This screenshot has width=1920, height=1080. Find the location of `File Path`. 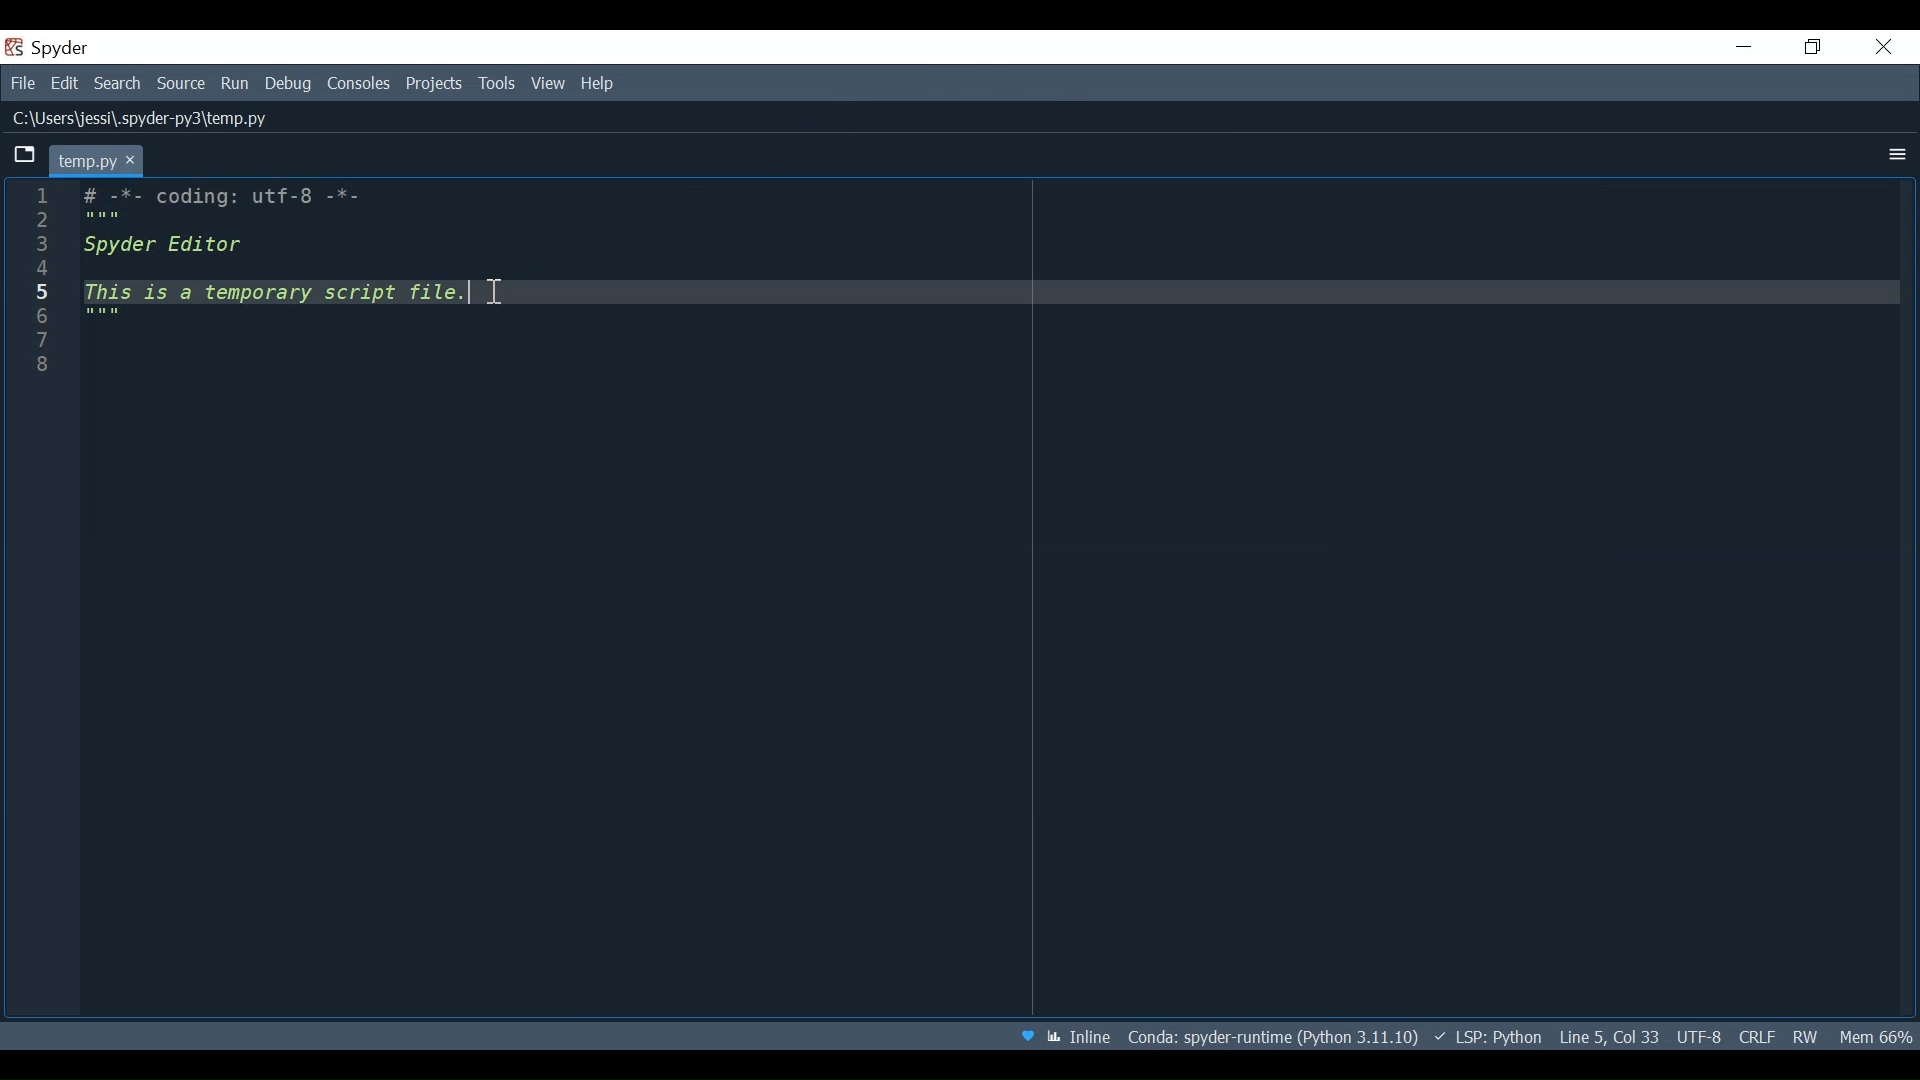

File Path is located at coordinates (1273, 1037).